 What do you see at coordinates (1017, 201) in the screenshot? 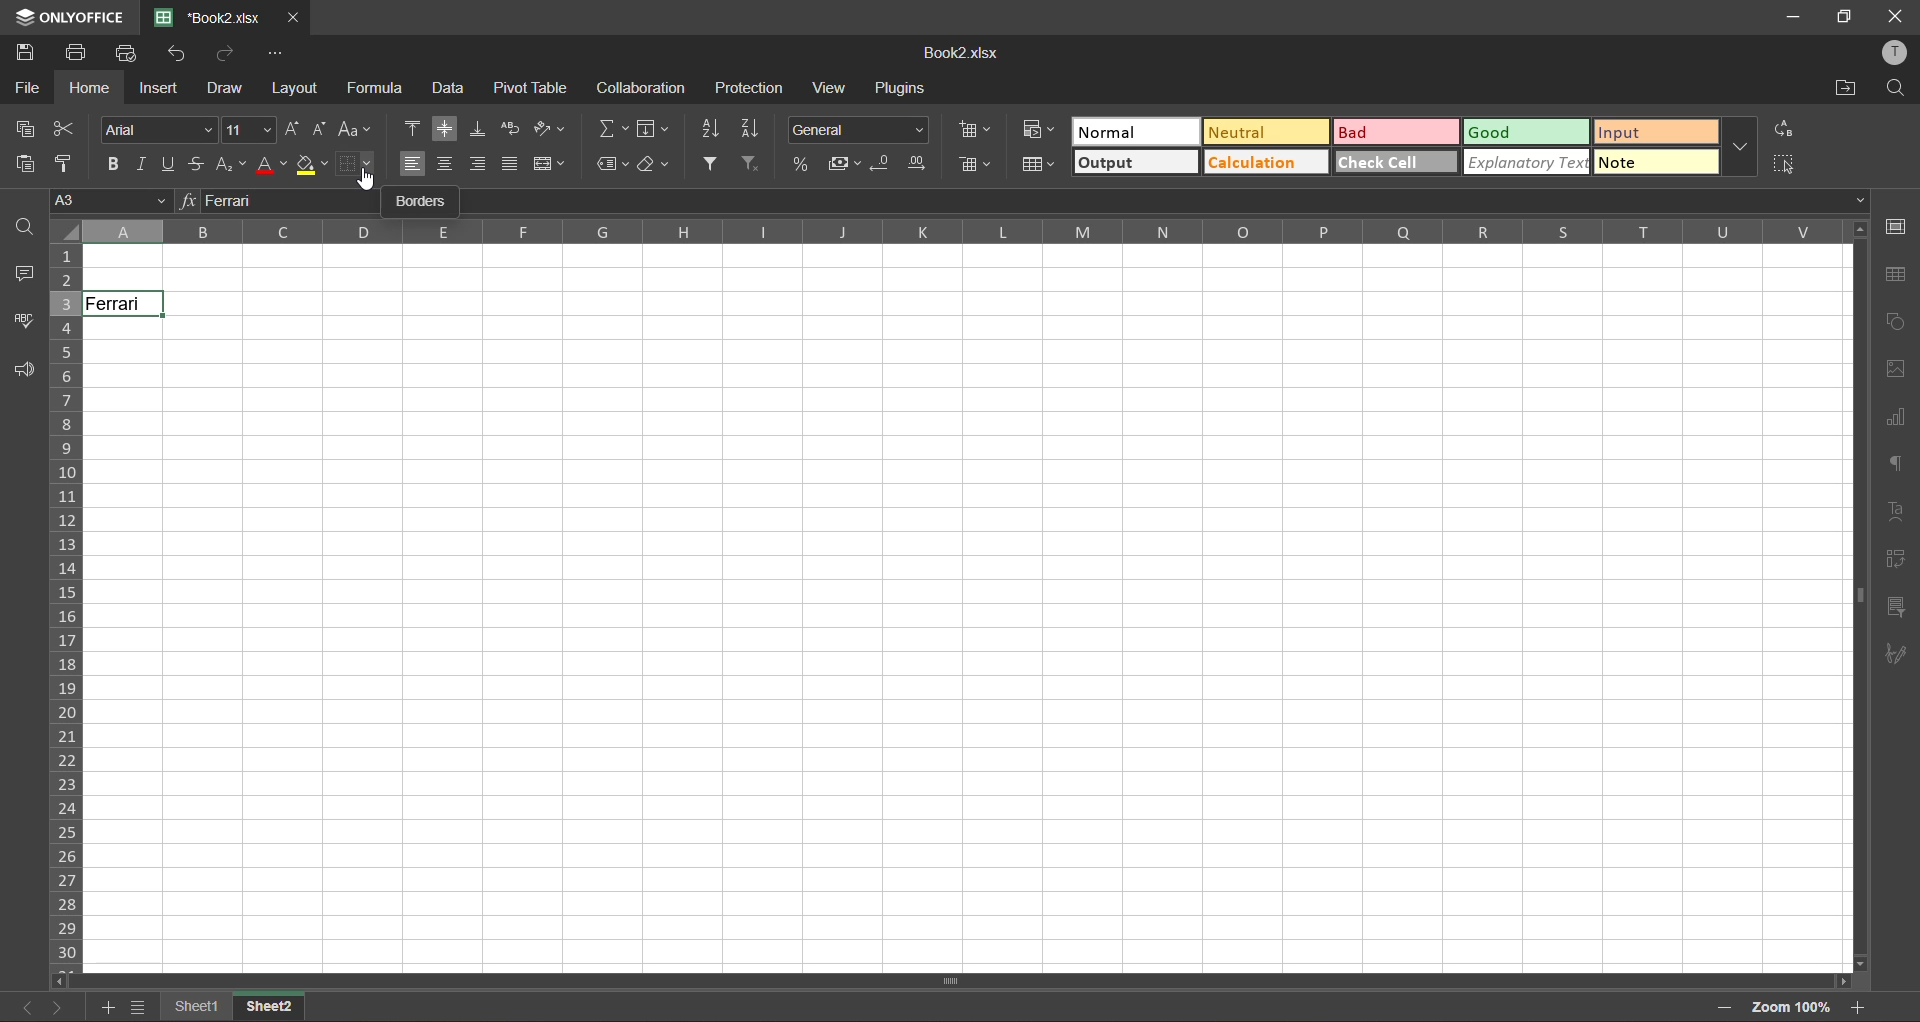
I see `fx formula bar` at bounding box center [1017, 201].